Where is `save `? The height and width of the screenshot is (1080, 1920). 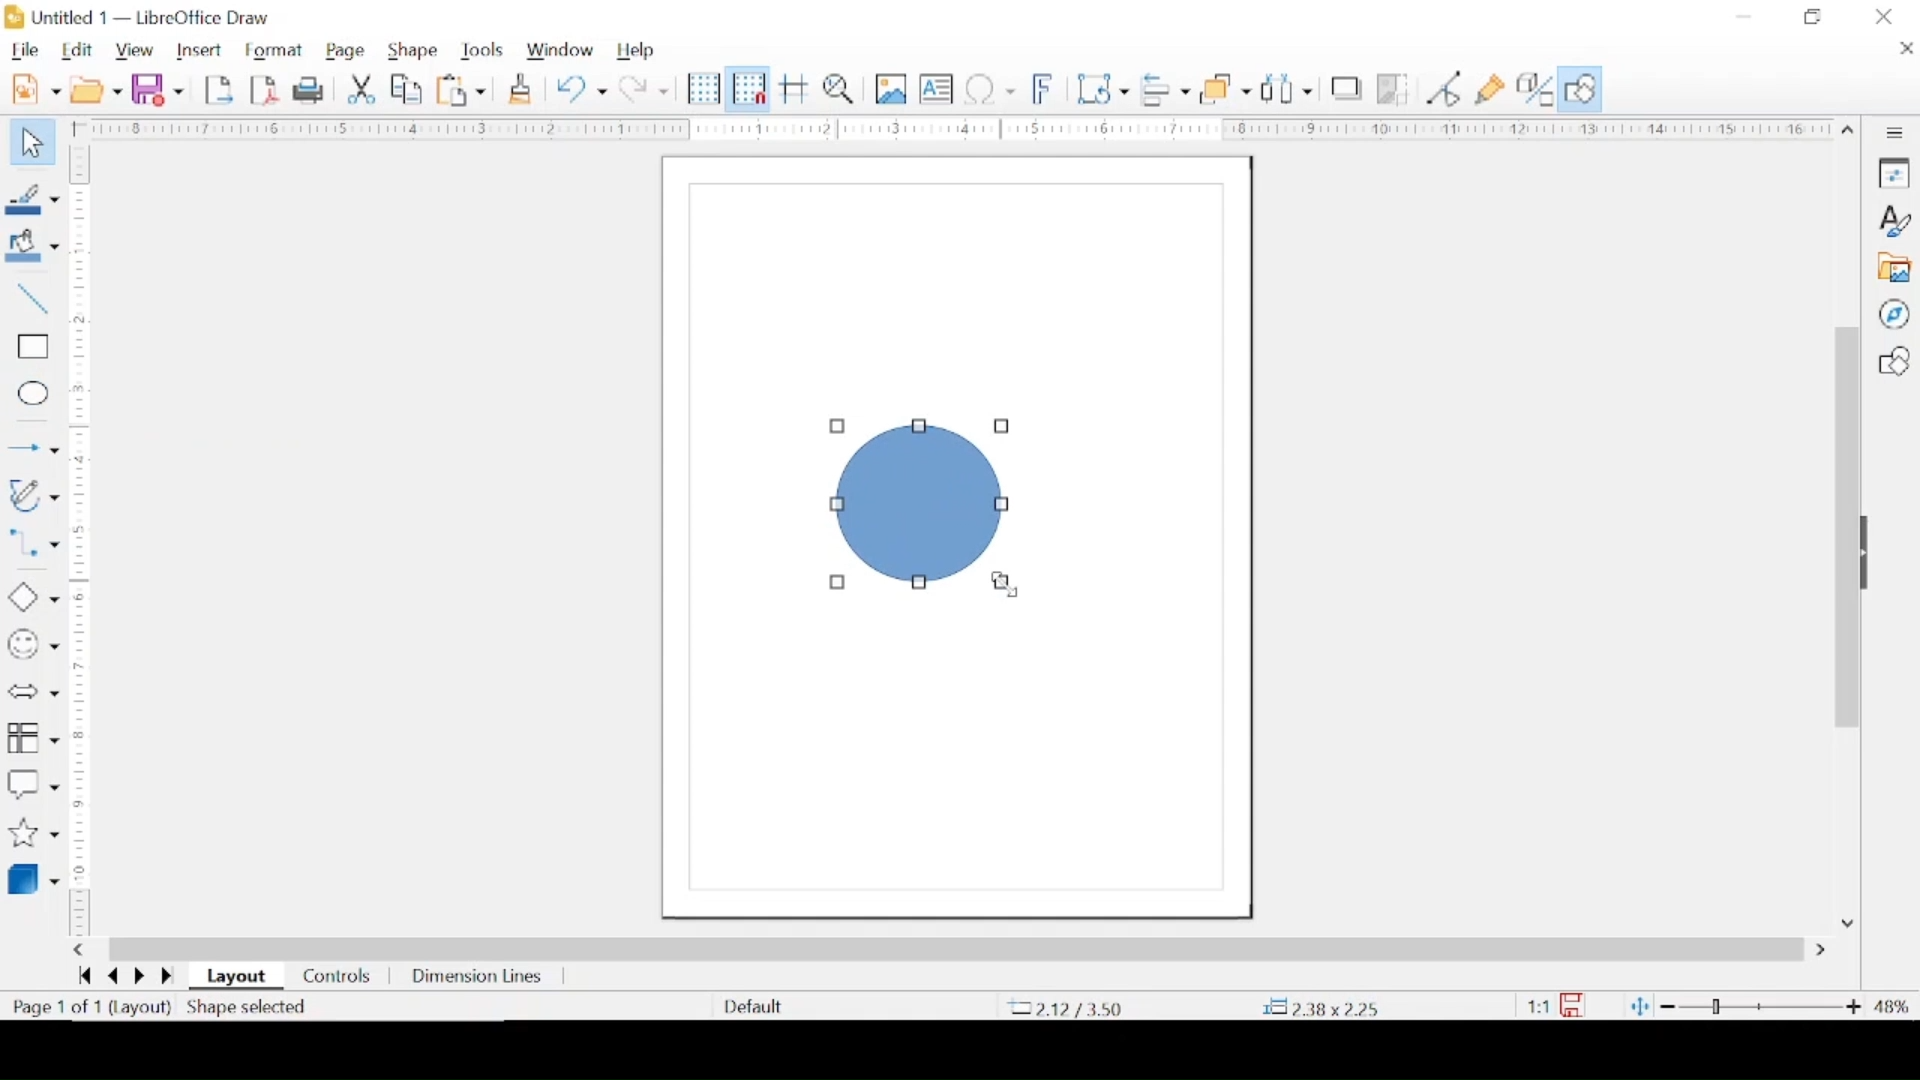
save  is located at coordinates (158, 89).